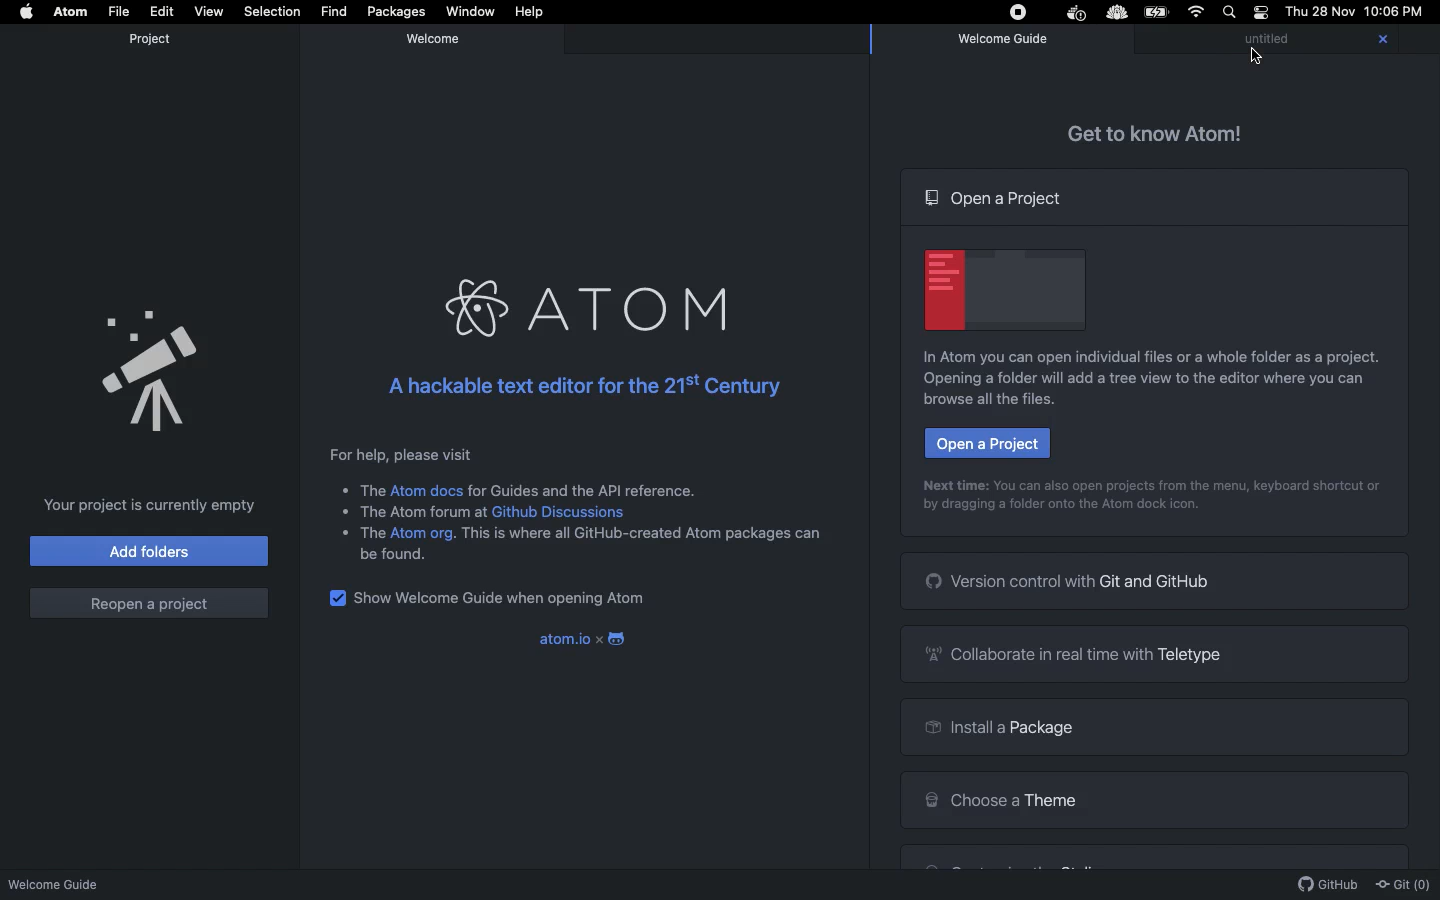  What do you see at coordinates (532, 12) in the screenshot?
I see `Help` at bounding box center [532, 12].